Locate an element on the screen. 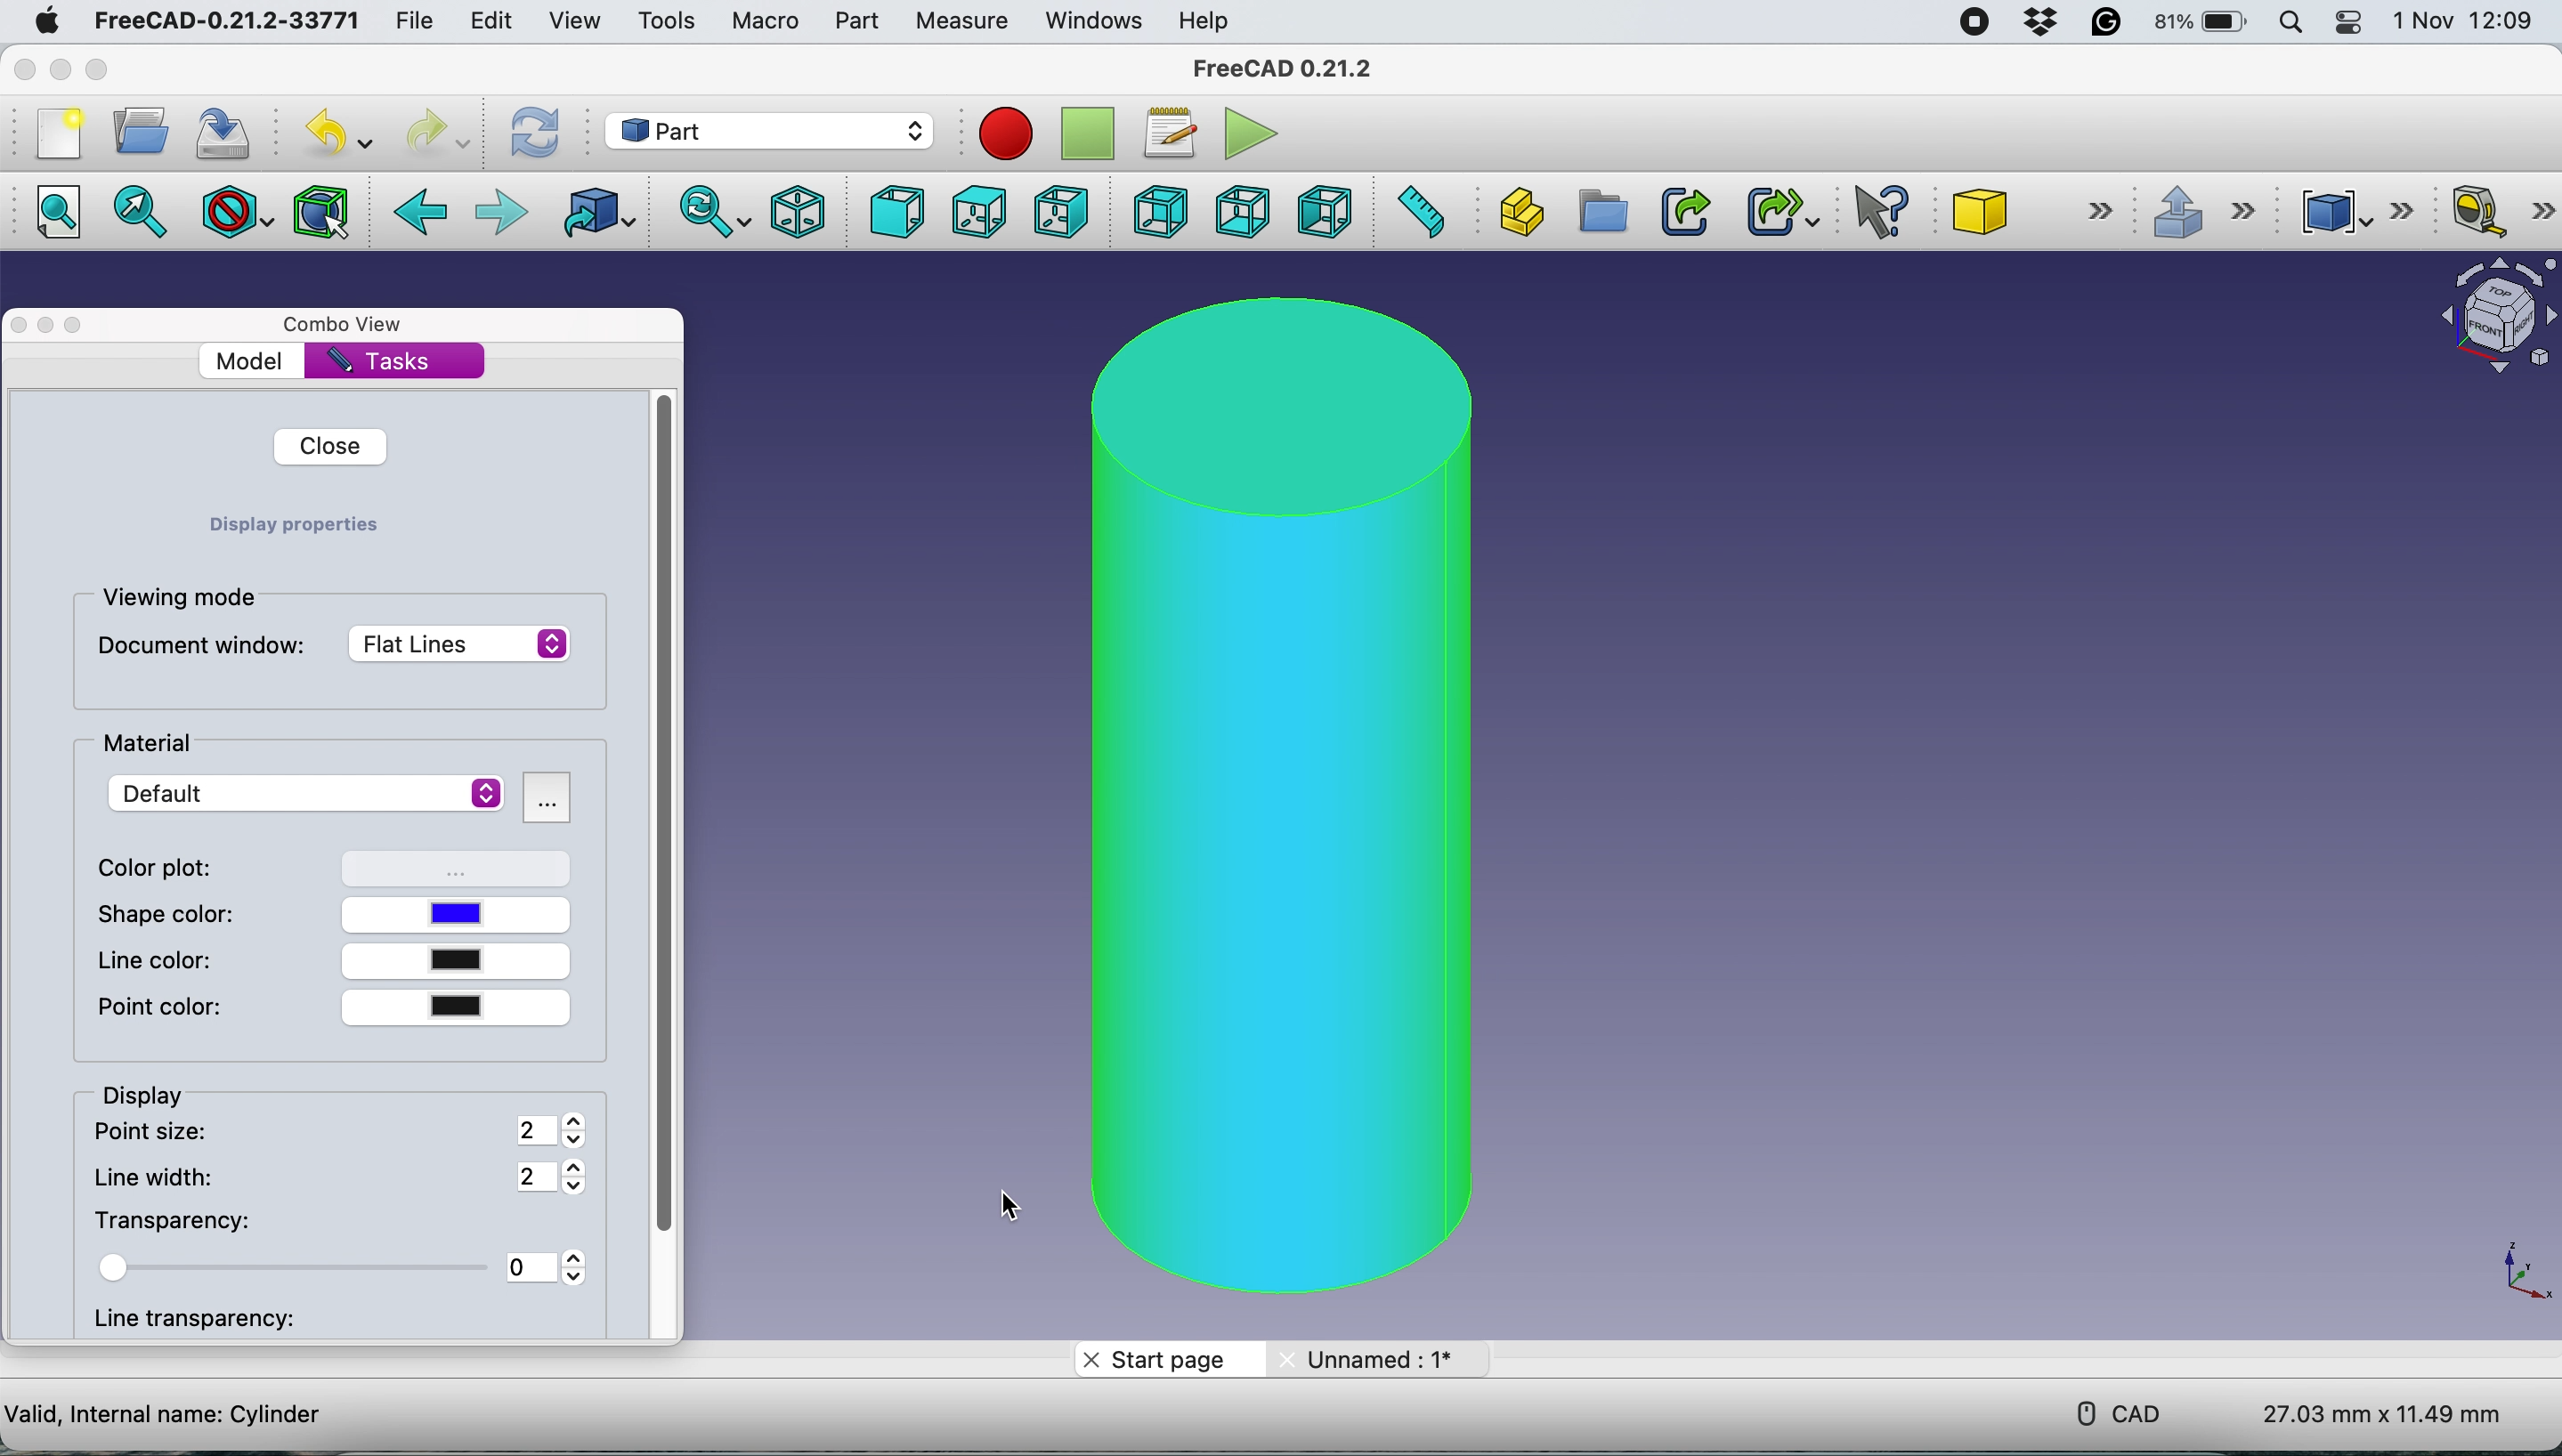 Image resolution: width=2562 pixels, height=1456 pixels. tools is located at coordinates (673, 21).